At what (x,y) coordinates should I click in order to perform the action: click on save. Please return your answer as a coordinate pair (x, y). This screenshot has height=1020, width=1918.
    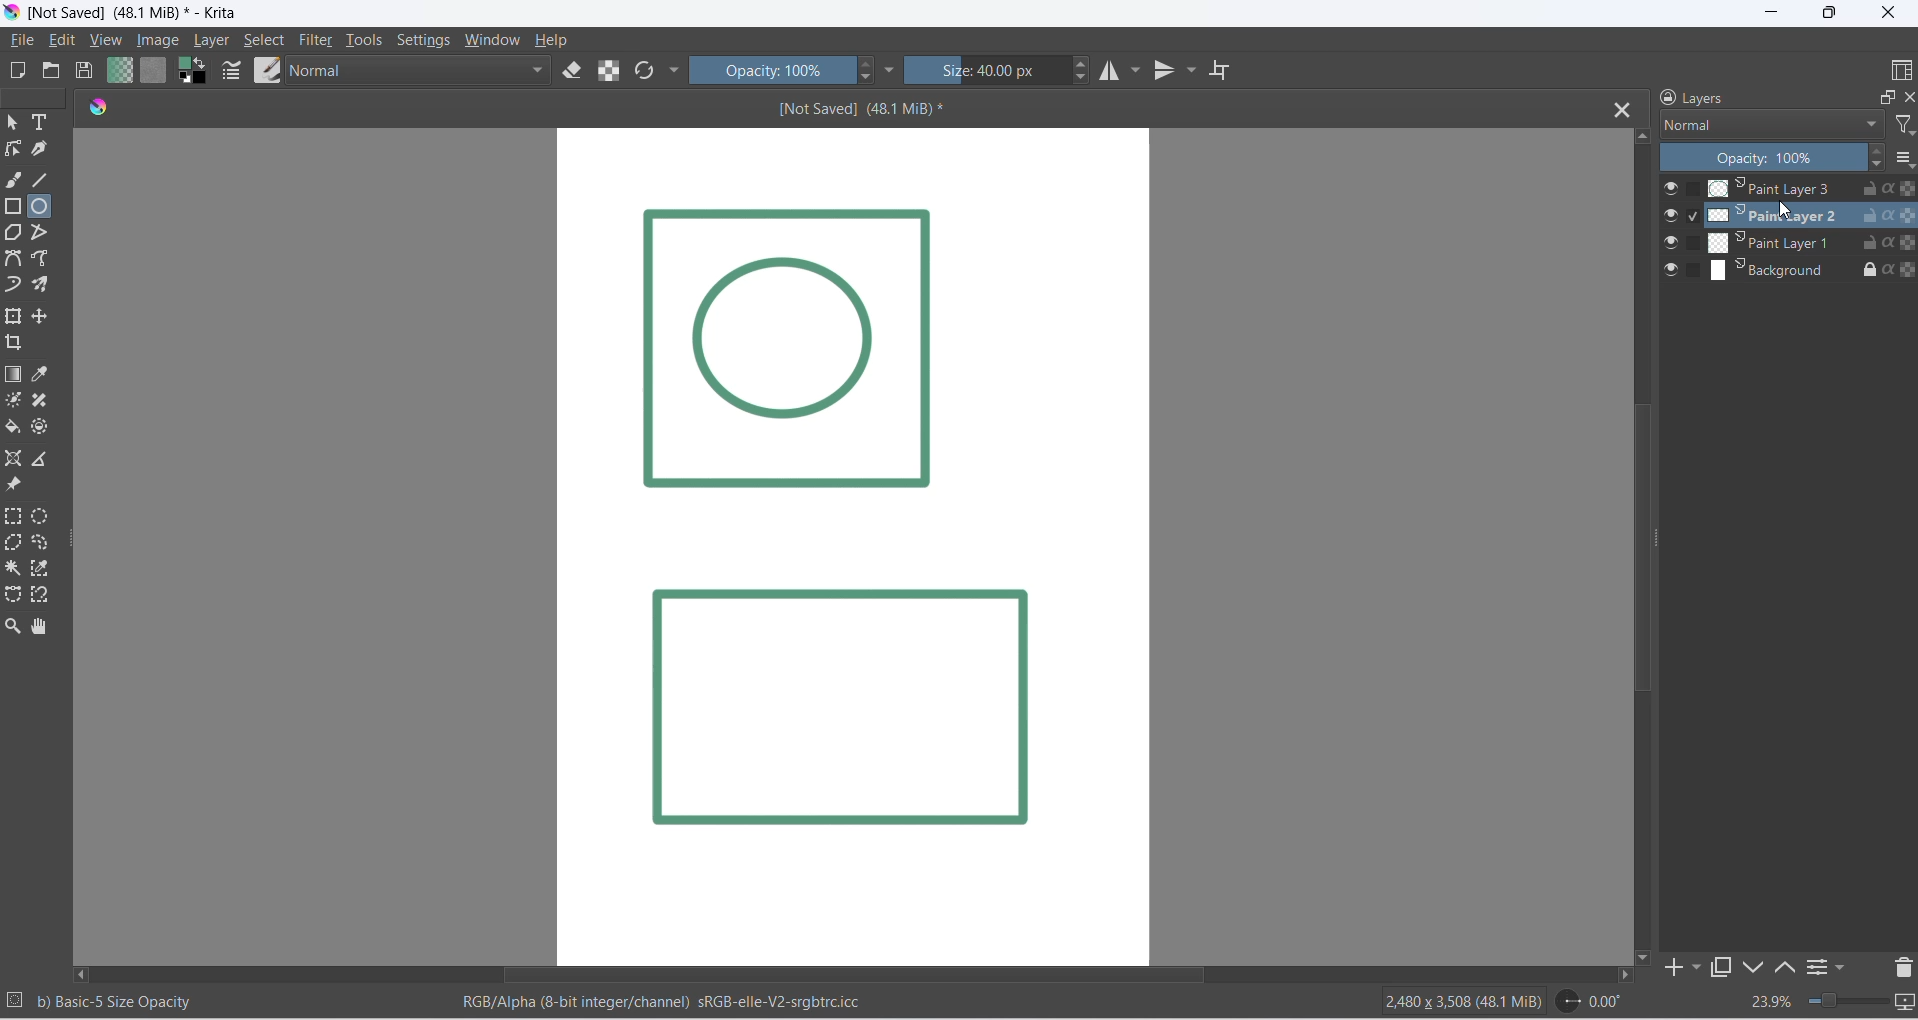
    Looking at the image, I should click on (89, 71).